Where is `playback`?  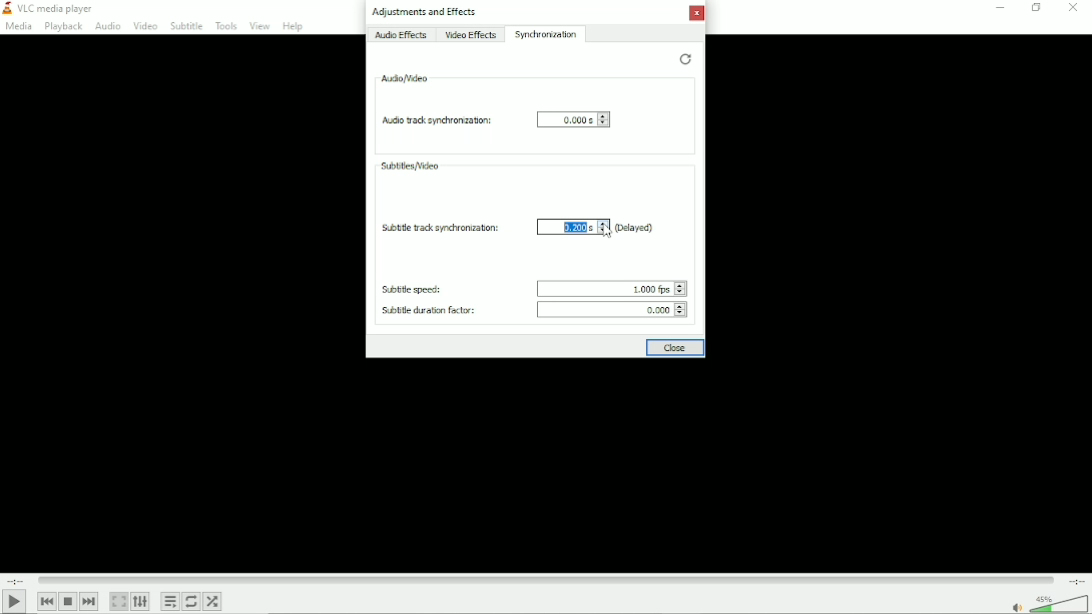 playback is located at coordinates (64, 27).